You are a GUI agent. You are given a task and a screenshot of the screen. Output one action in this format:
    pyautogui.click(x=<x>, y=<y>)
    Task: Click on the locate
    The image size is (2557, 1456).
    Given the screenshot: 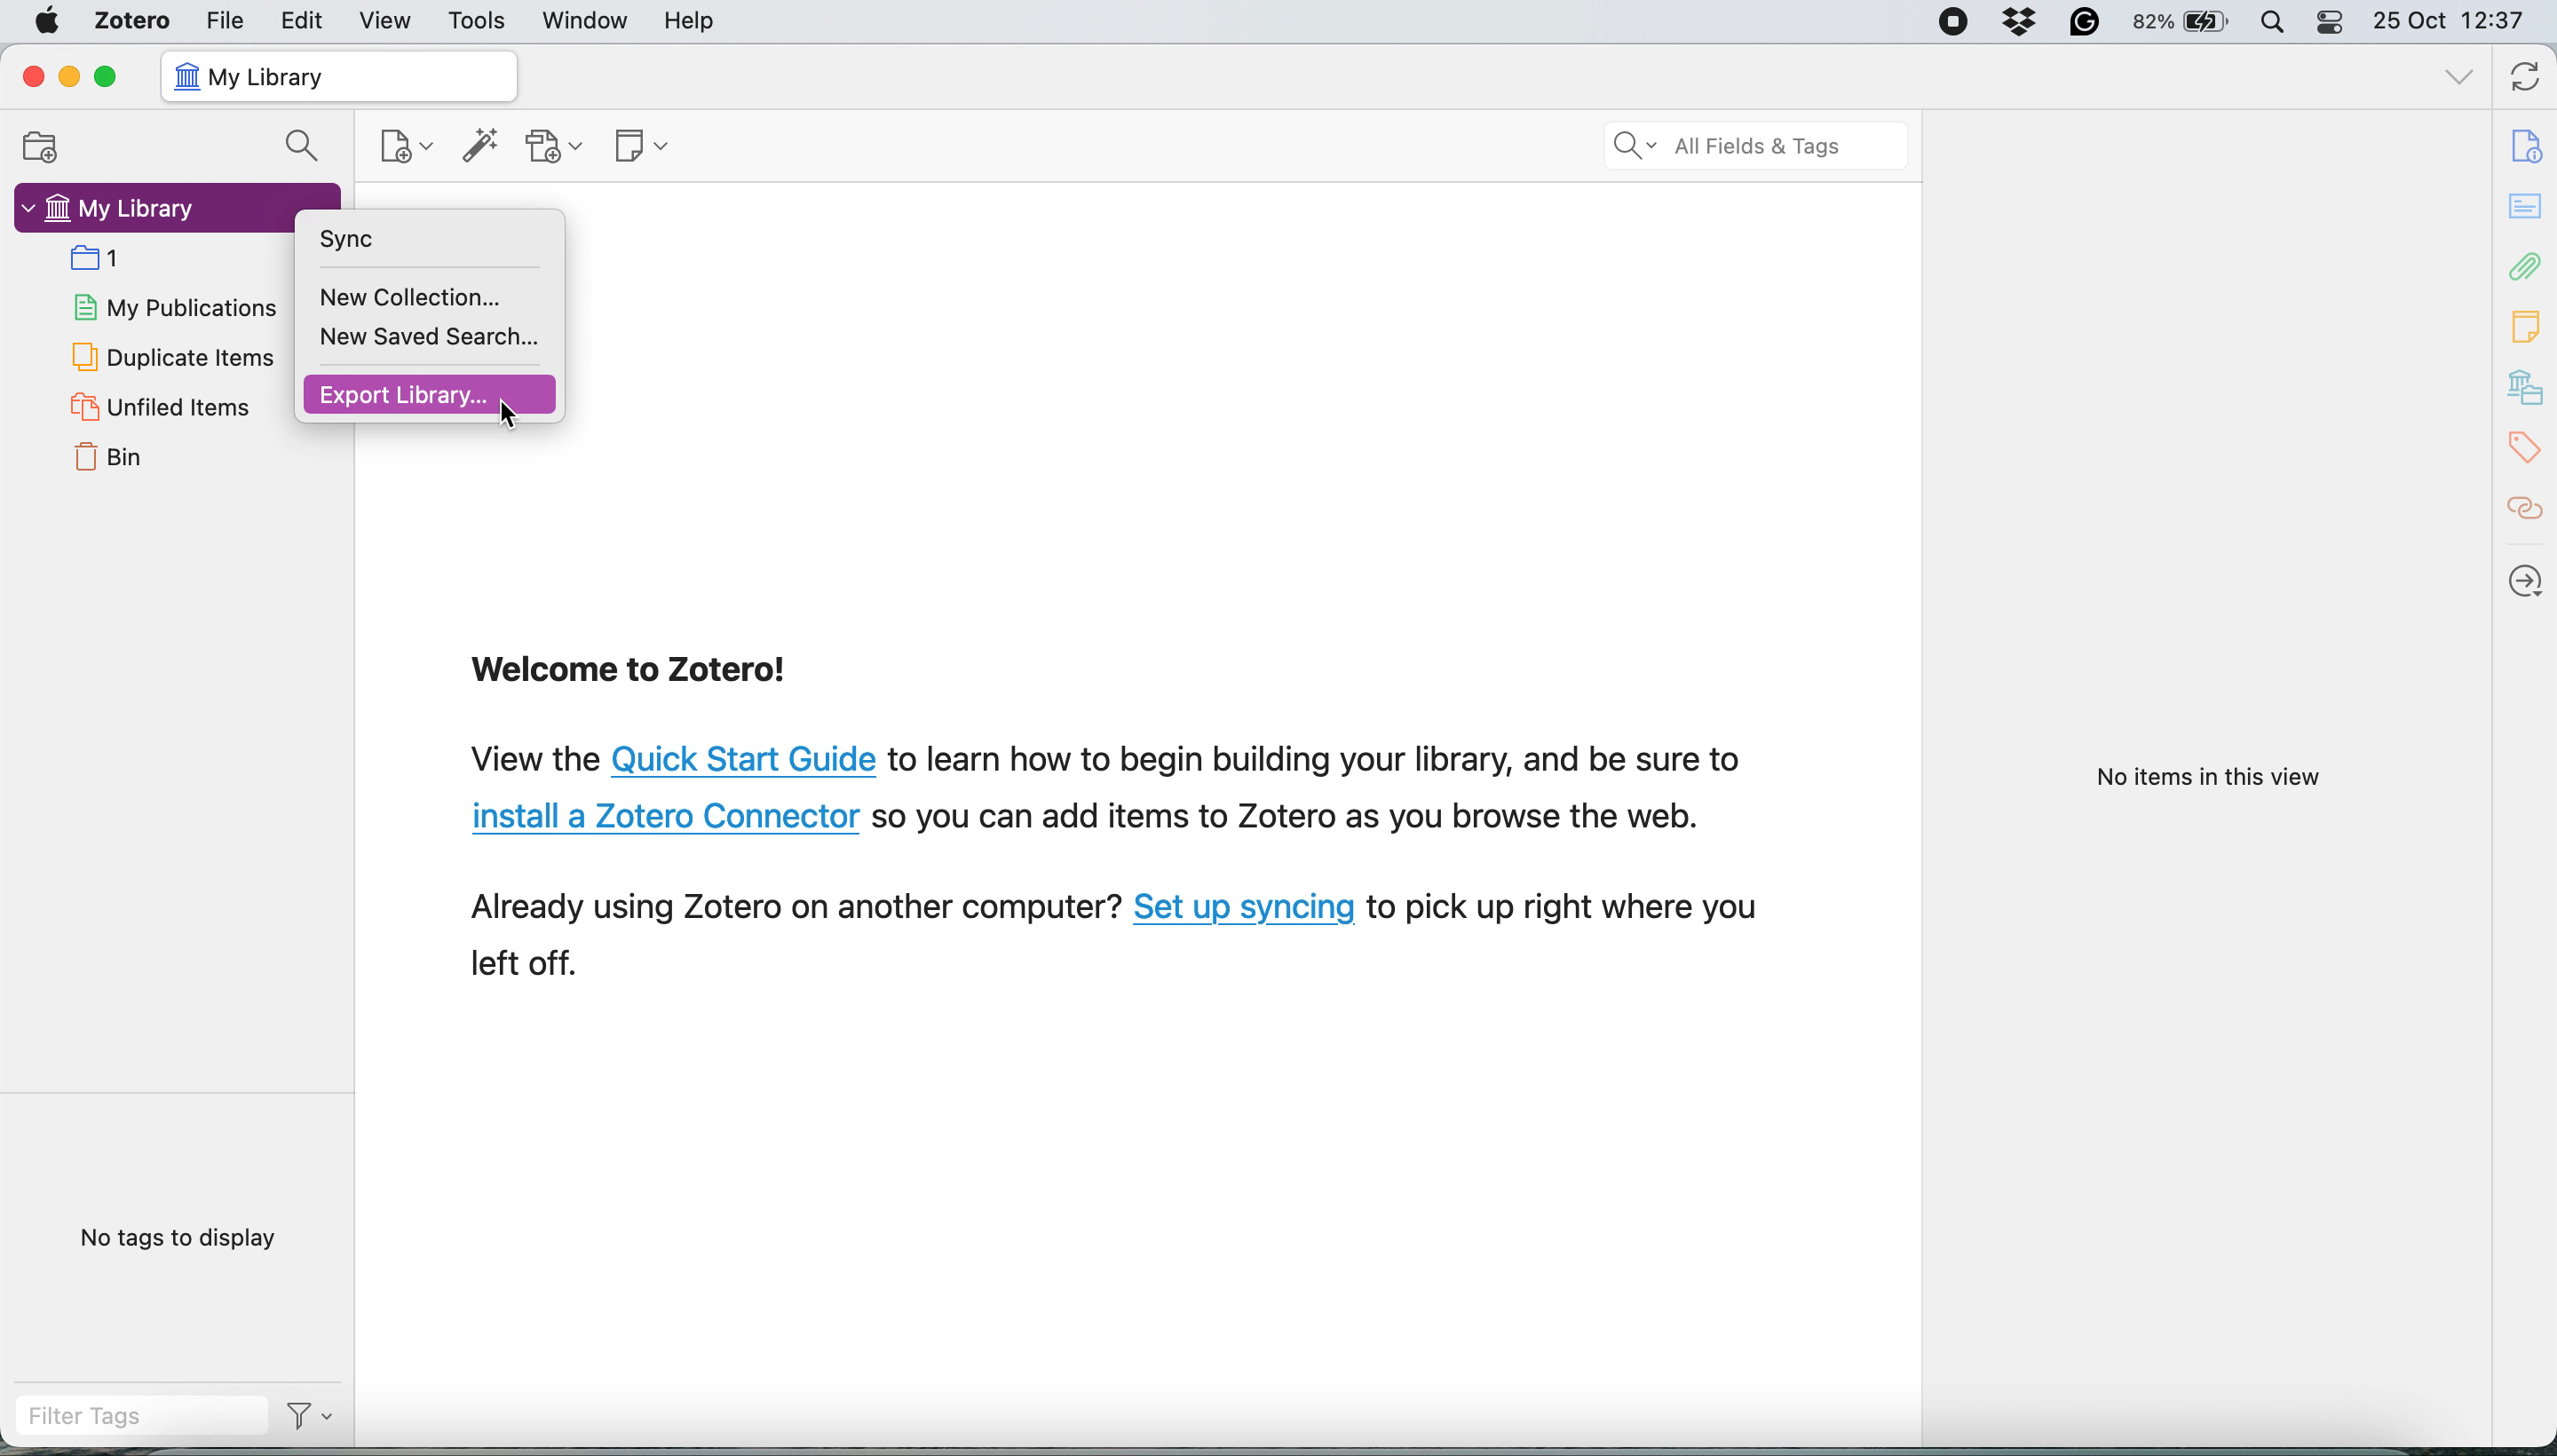 What is the action you would take?
    pyautogui.click(x=2529, y=584)
    